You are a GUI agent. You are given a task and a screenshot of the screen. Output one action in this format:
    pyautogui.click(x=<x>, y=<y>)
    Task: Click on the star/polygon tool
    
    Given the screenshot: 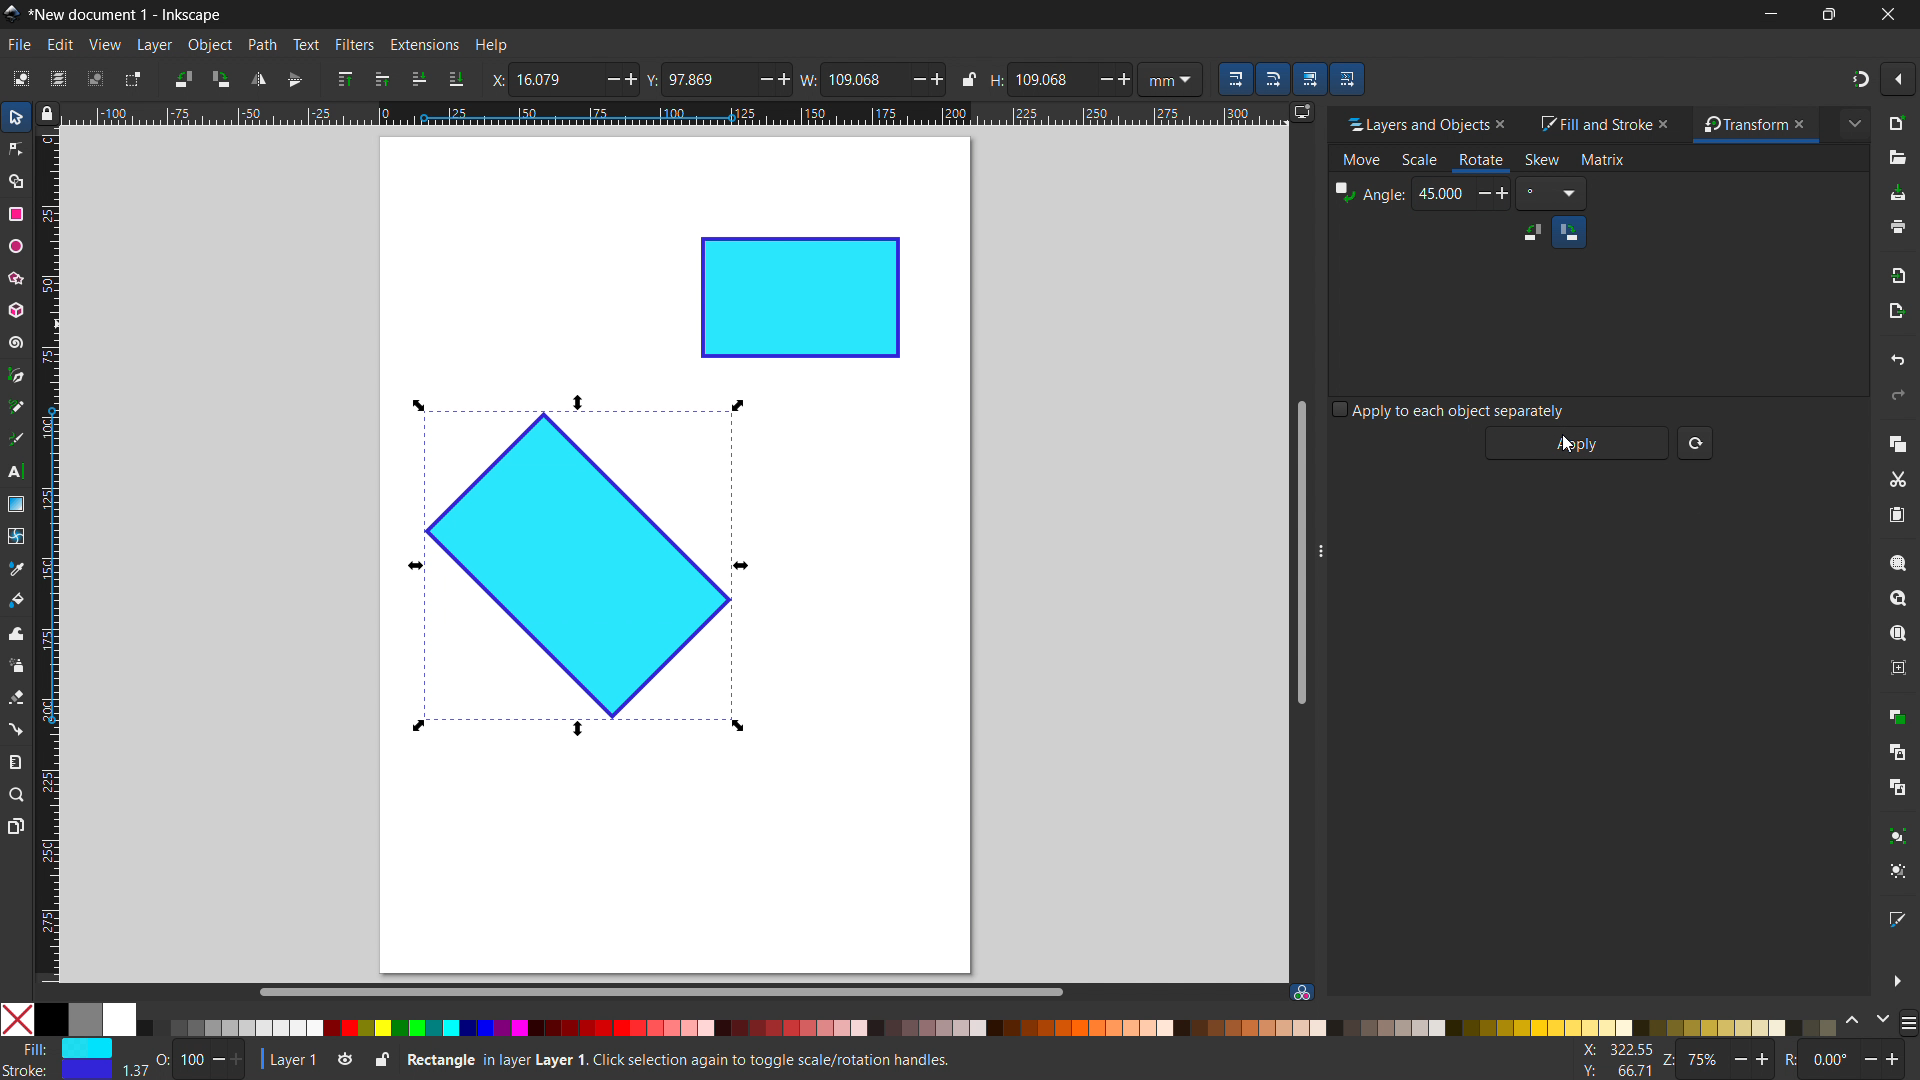 What is the action you would take?
    pyautogui.click(x=13, y=277)
    